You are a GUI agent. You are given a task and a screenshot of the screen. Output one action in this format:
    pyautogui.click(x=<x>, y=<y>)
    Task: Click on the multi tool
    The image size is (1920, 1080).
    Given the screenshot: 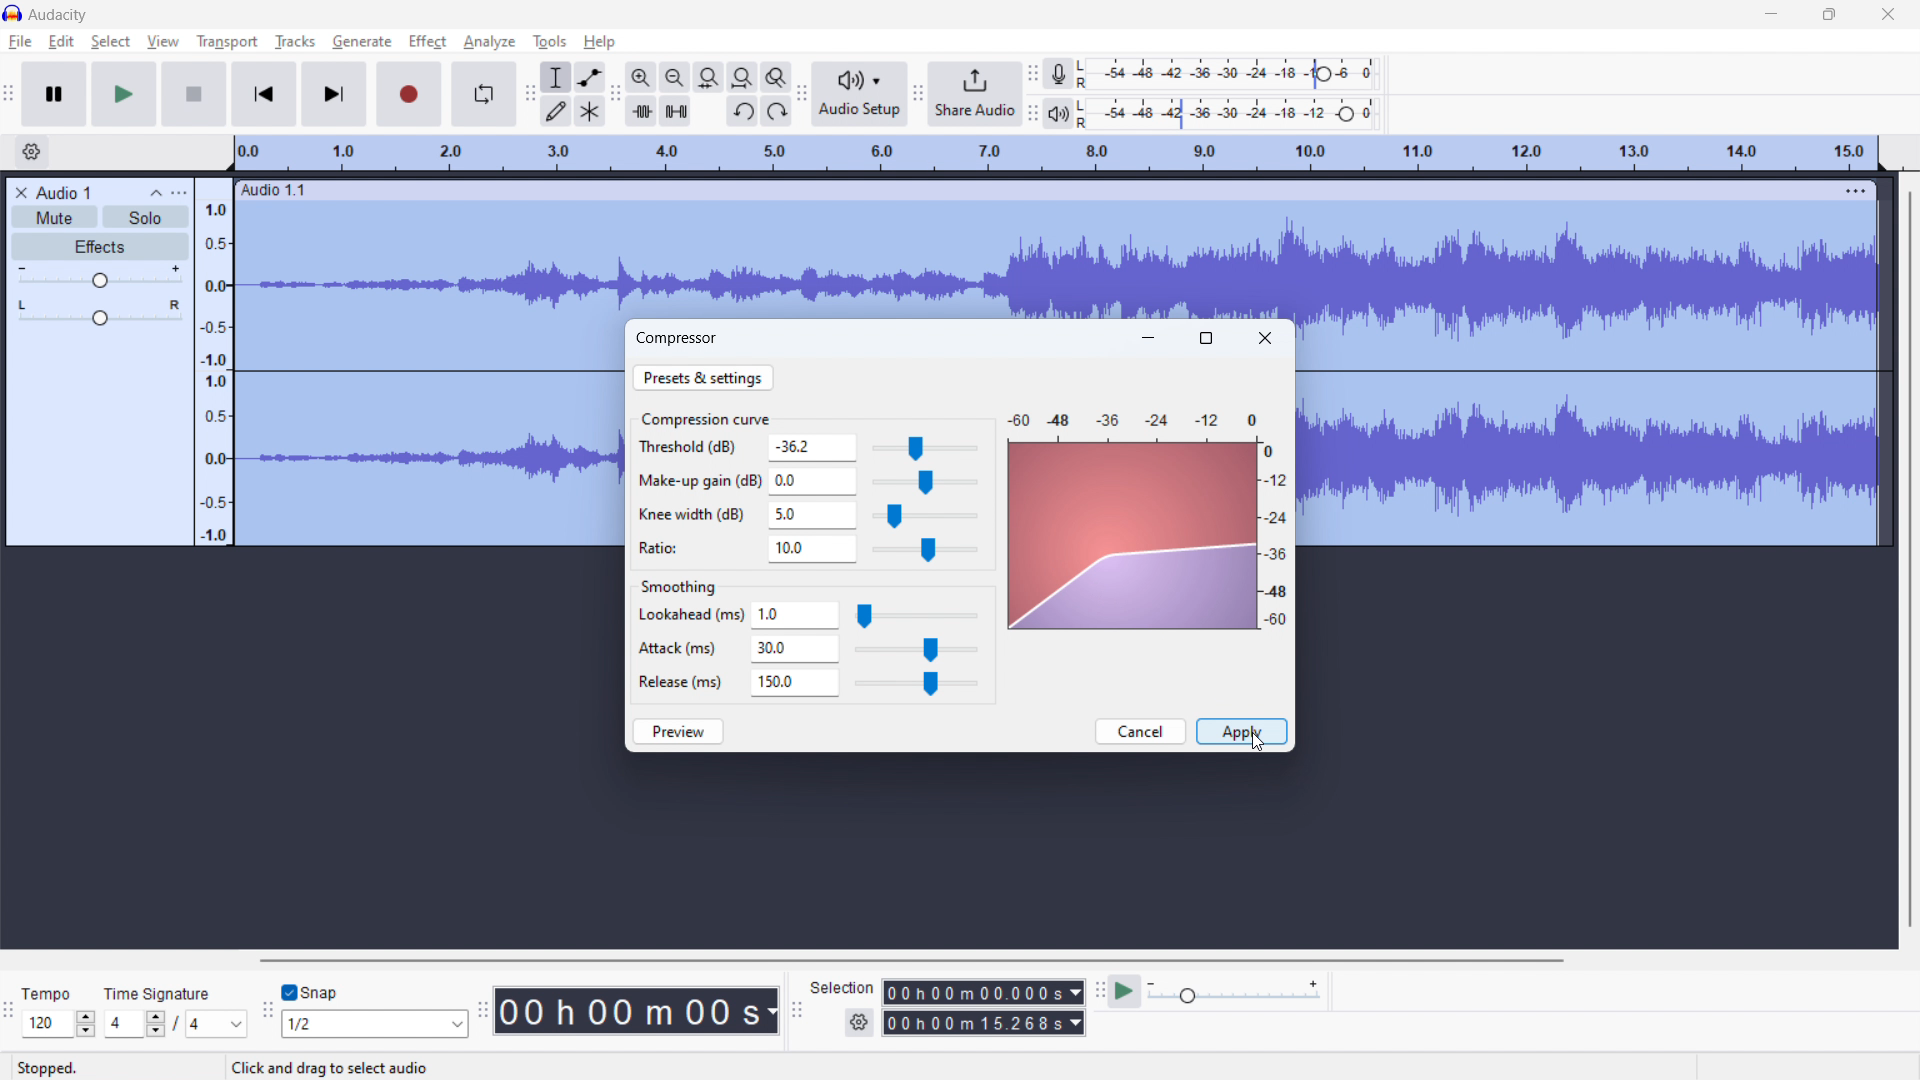 What is the action you would take?
    pyautogui.click(x=590, y=112)
    